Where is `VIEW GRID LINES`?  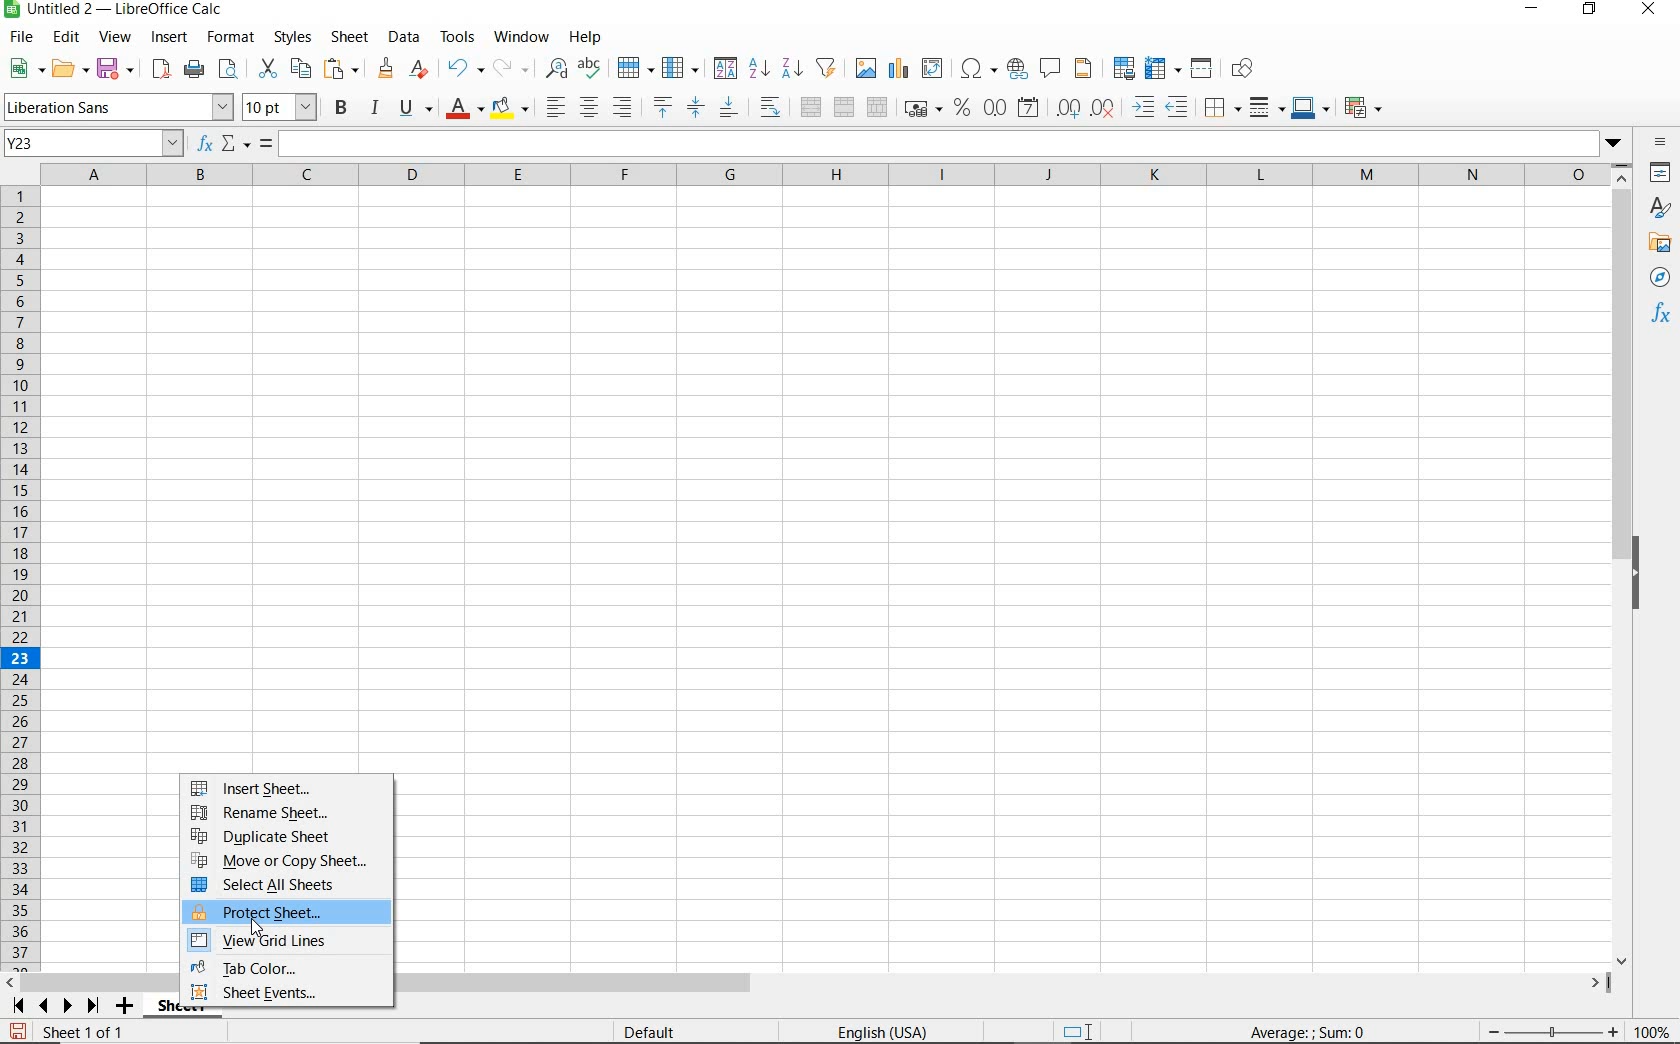
VIEW GRID LINES is located at coordinates (265, 944).